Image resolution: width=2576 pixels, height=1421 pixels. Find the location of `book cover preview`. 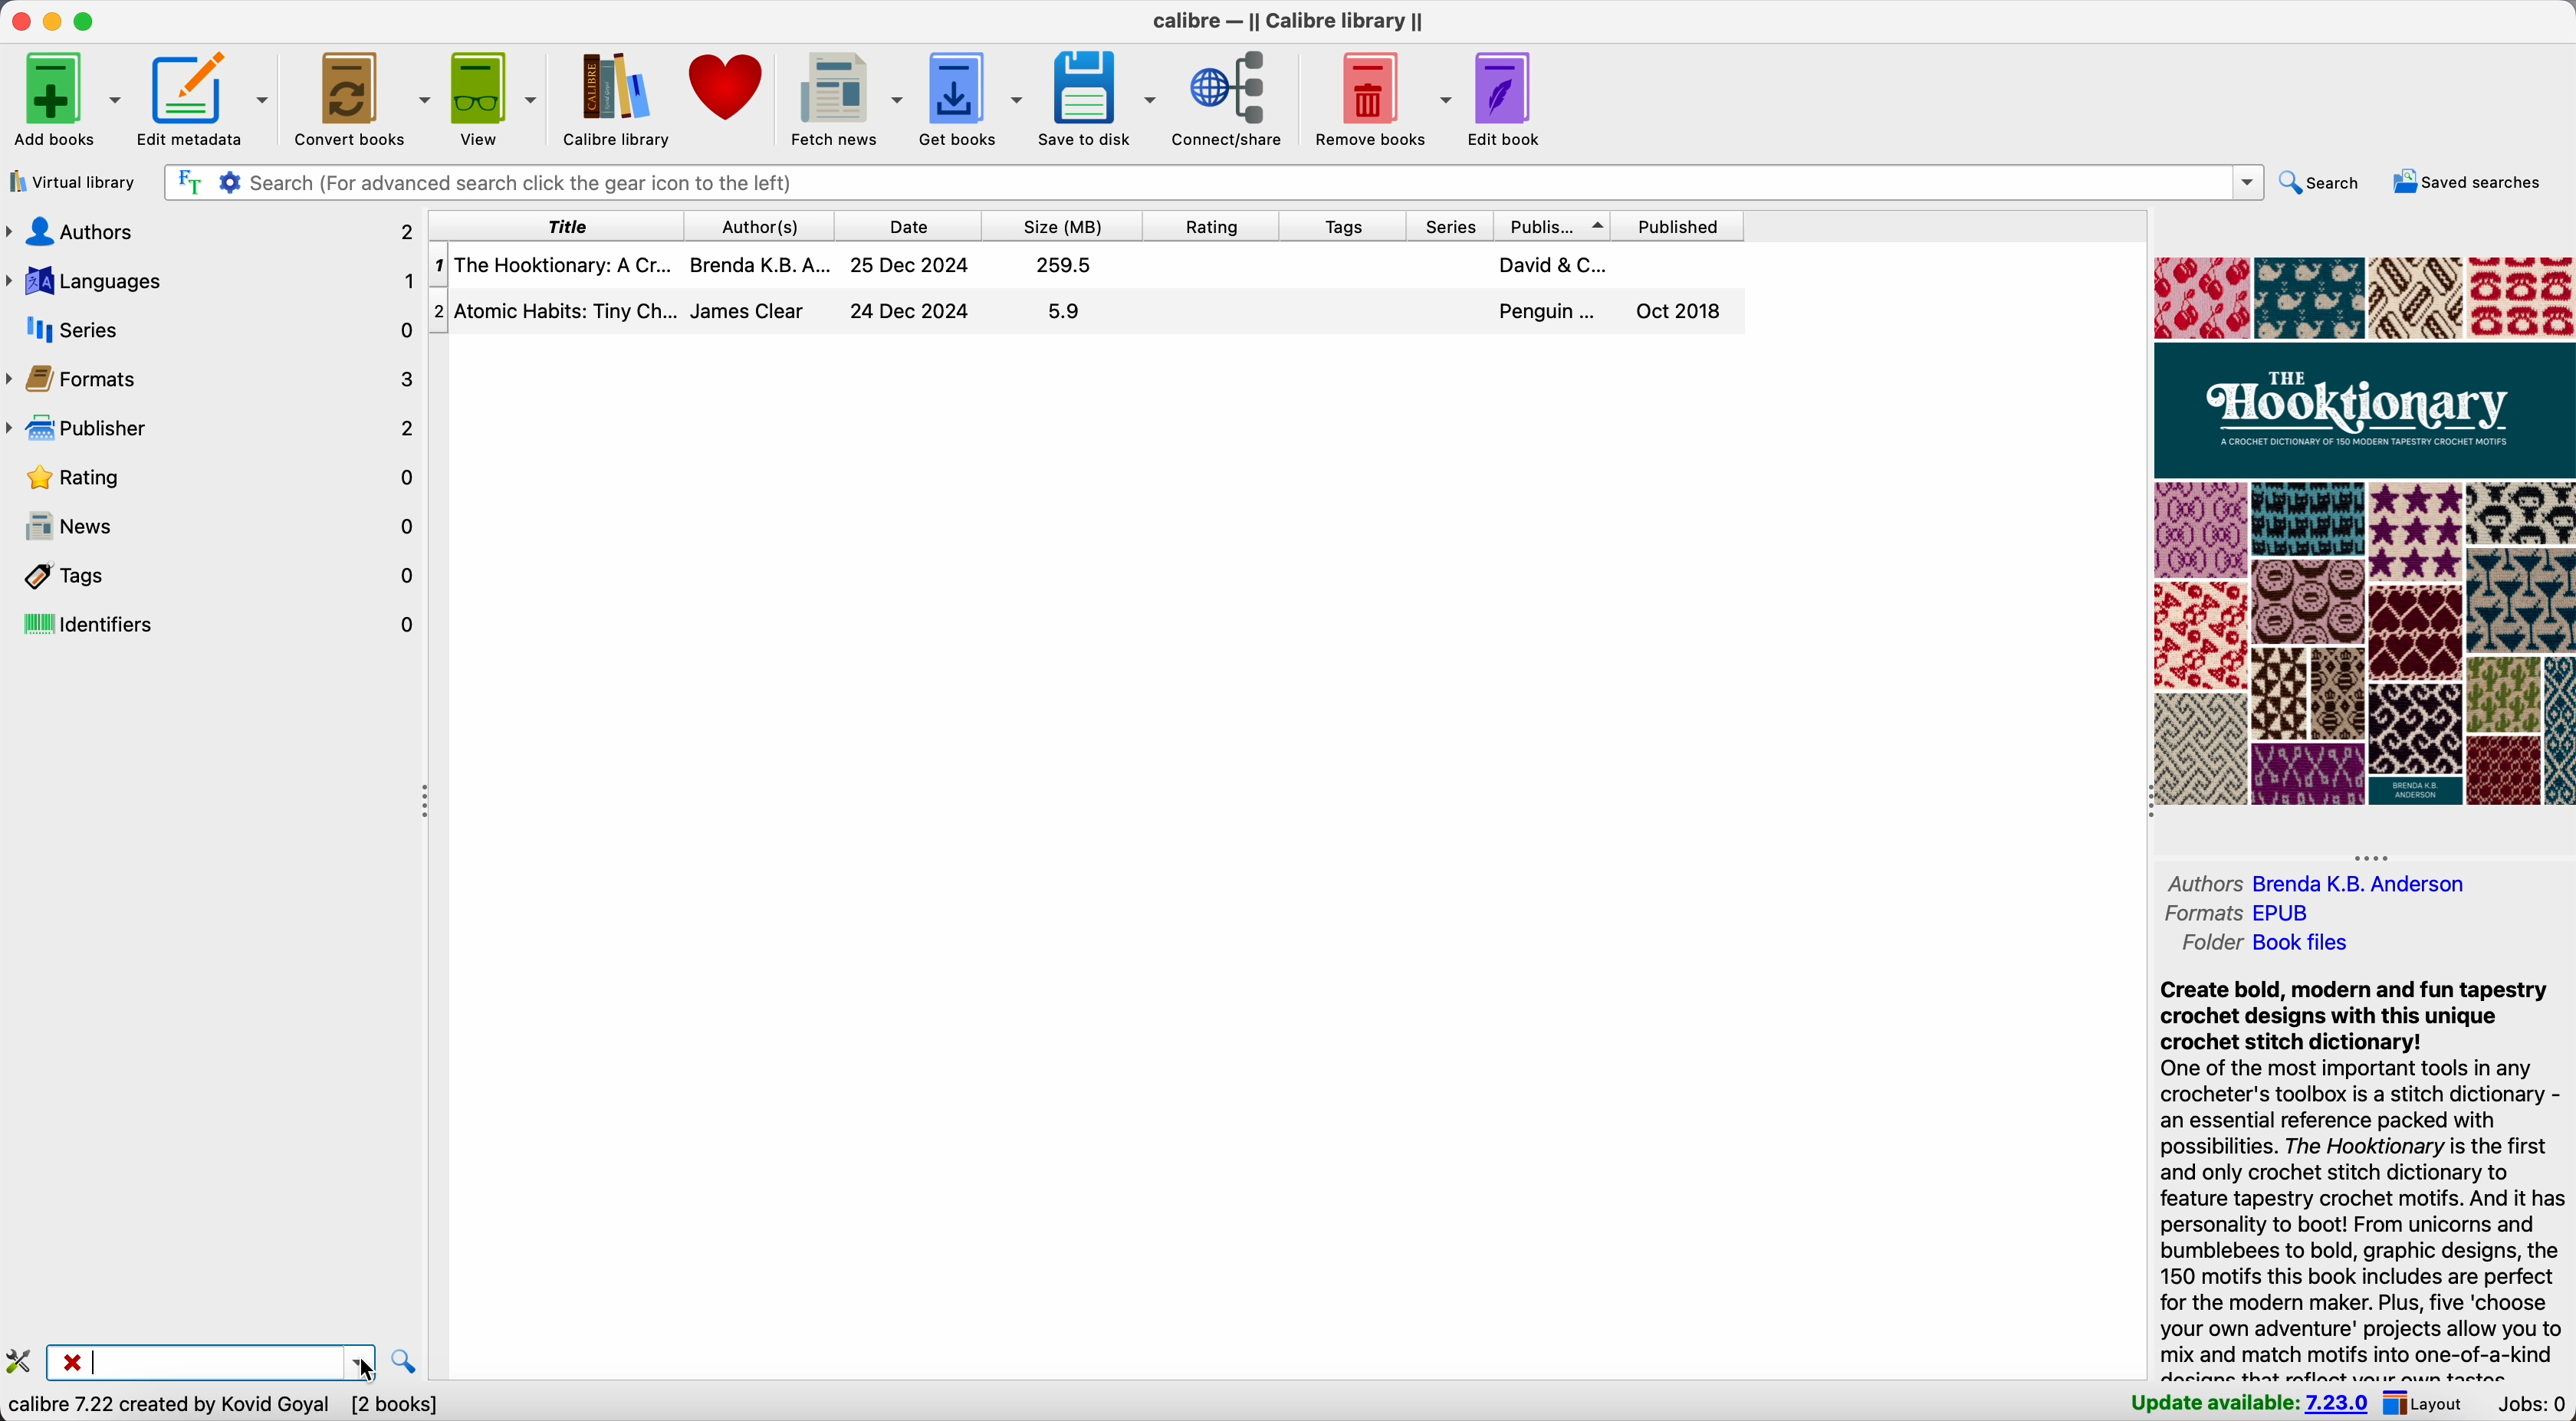

book cover preview is located at coordinates (2362, 527).